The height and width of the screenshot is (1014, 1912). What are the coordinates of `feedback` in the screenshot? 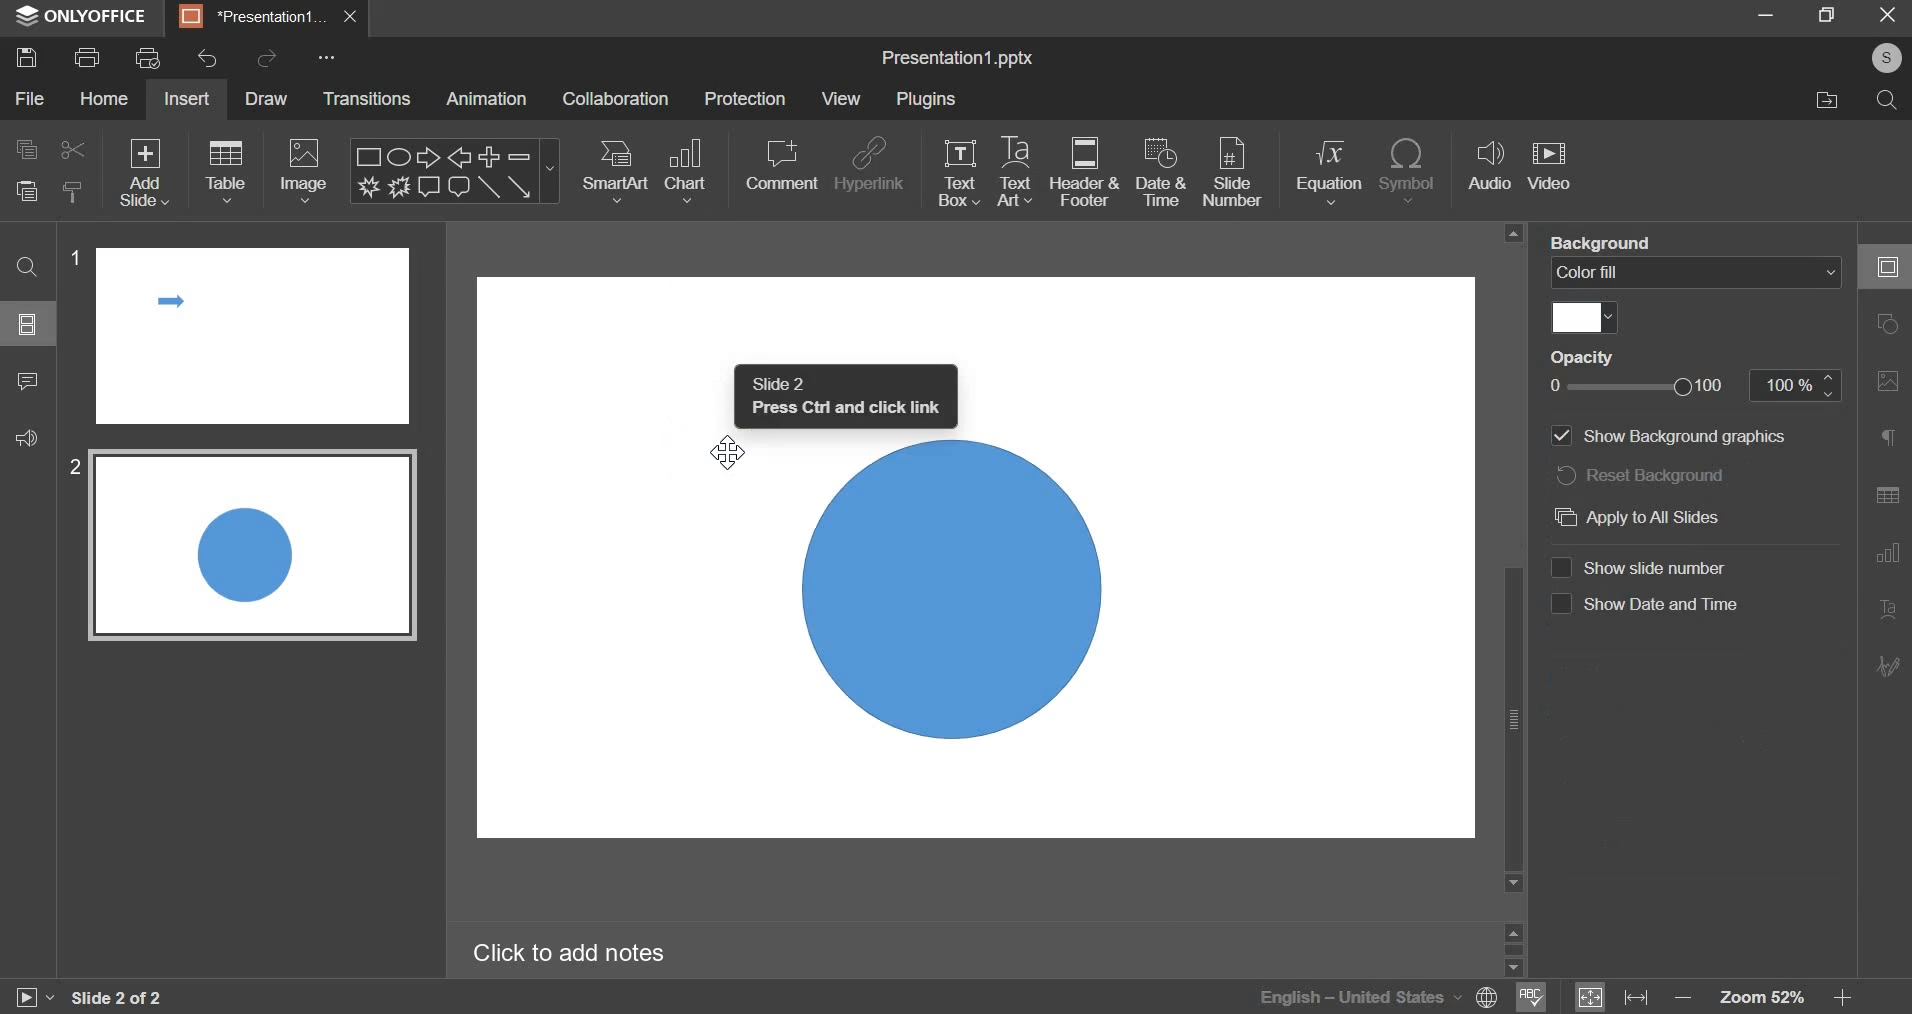 It's located at (25, 438).